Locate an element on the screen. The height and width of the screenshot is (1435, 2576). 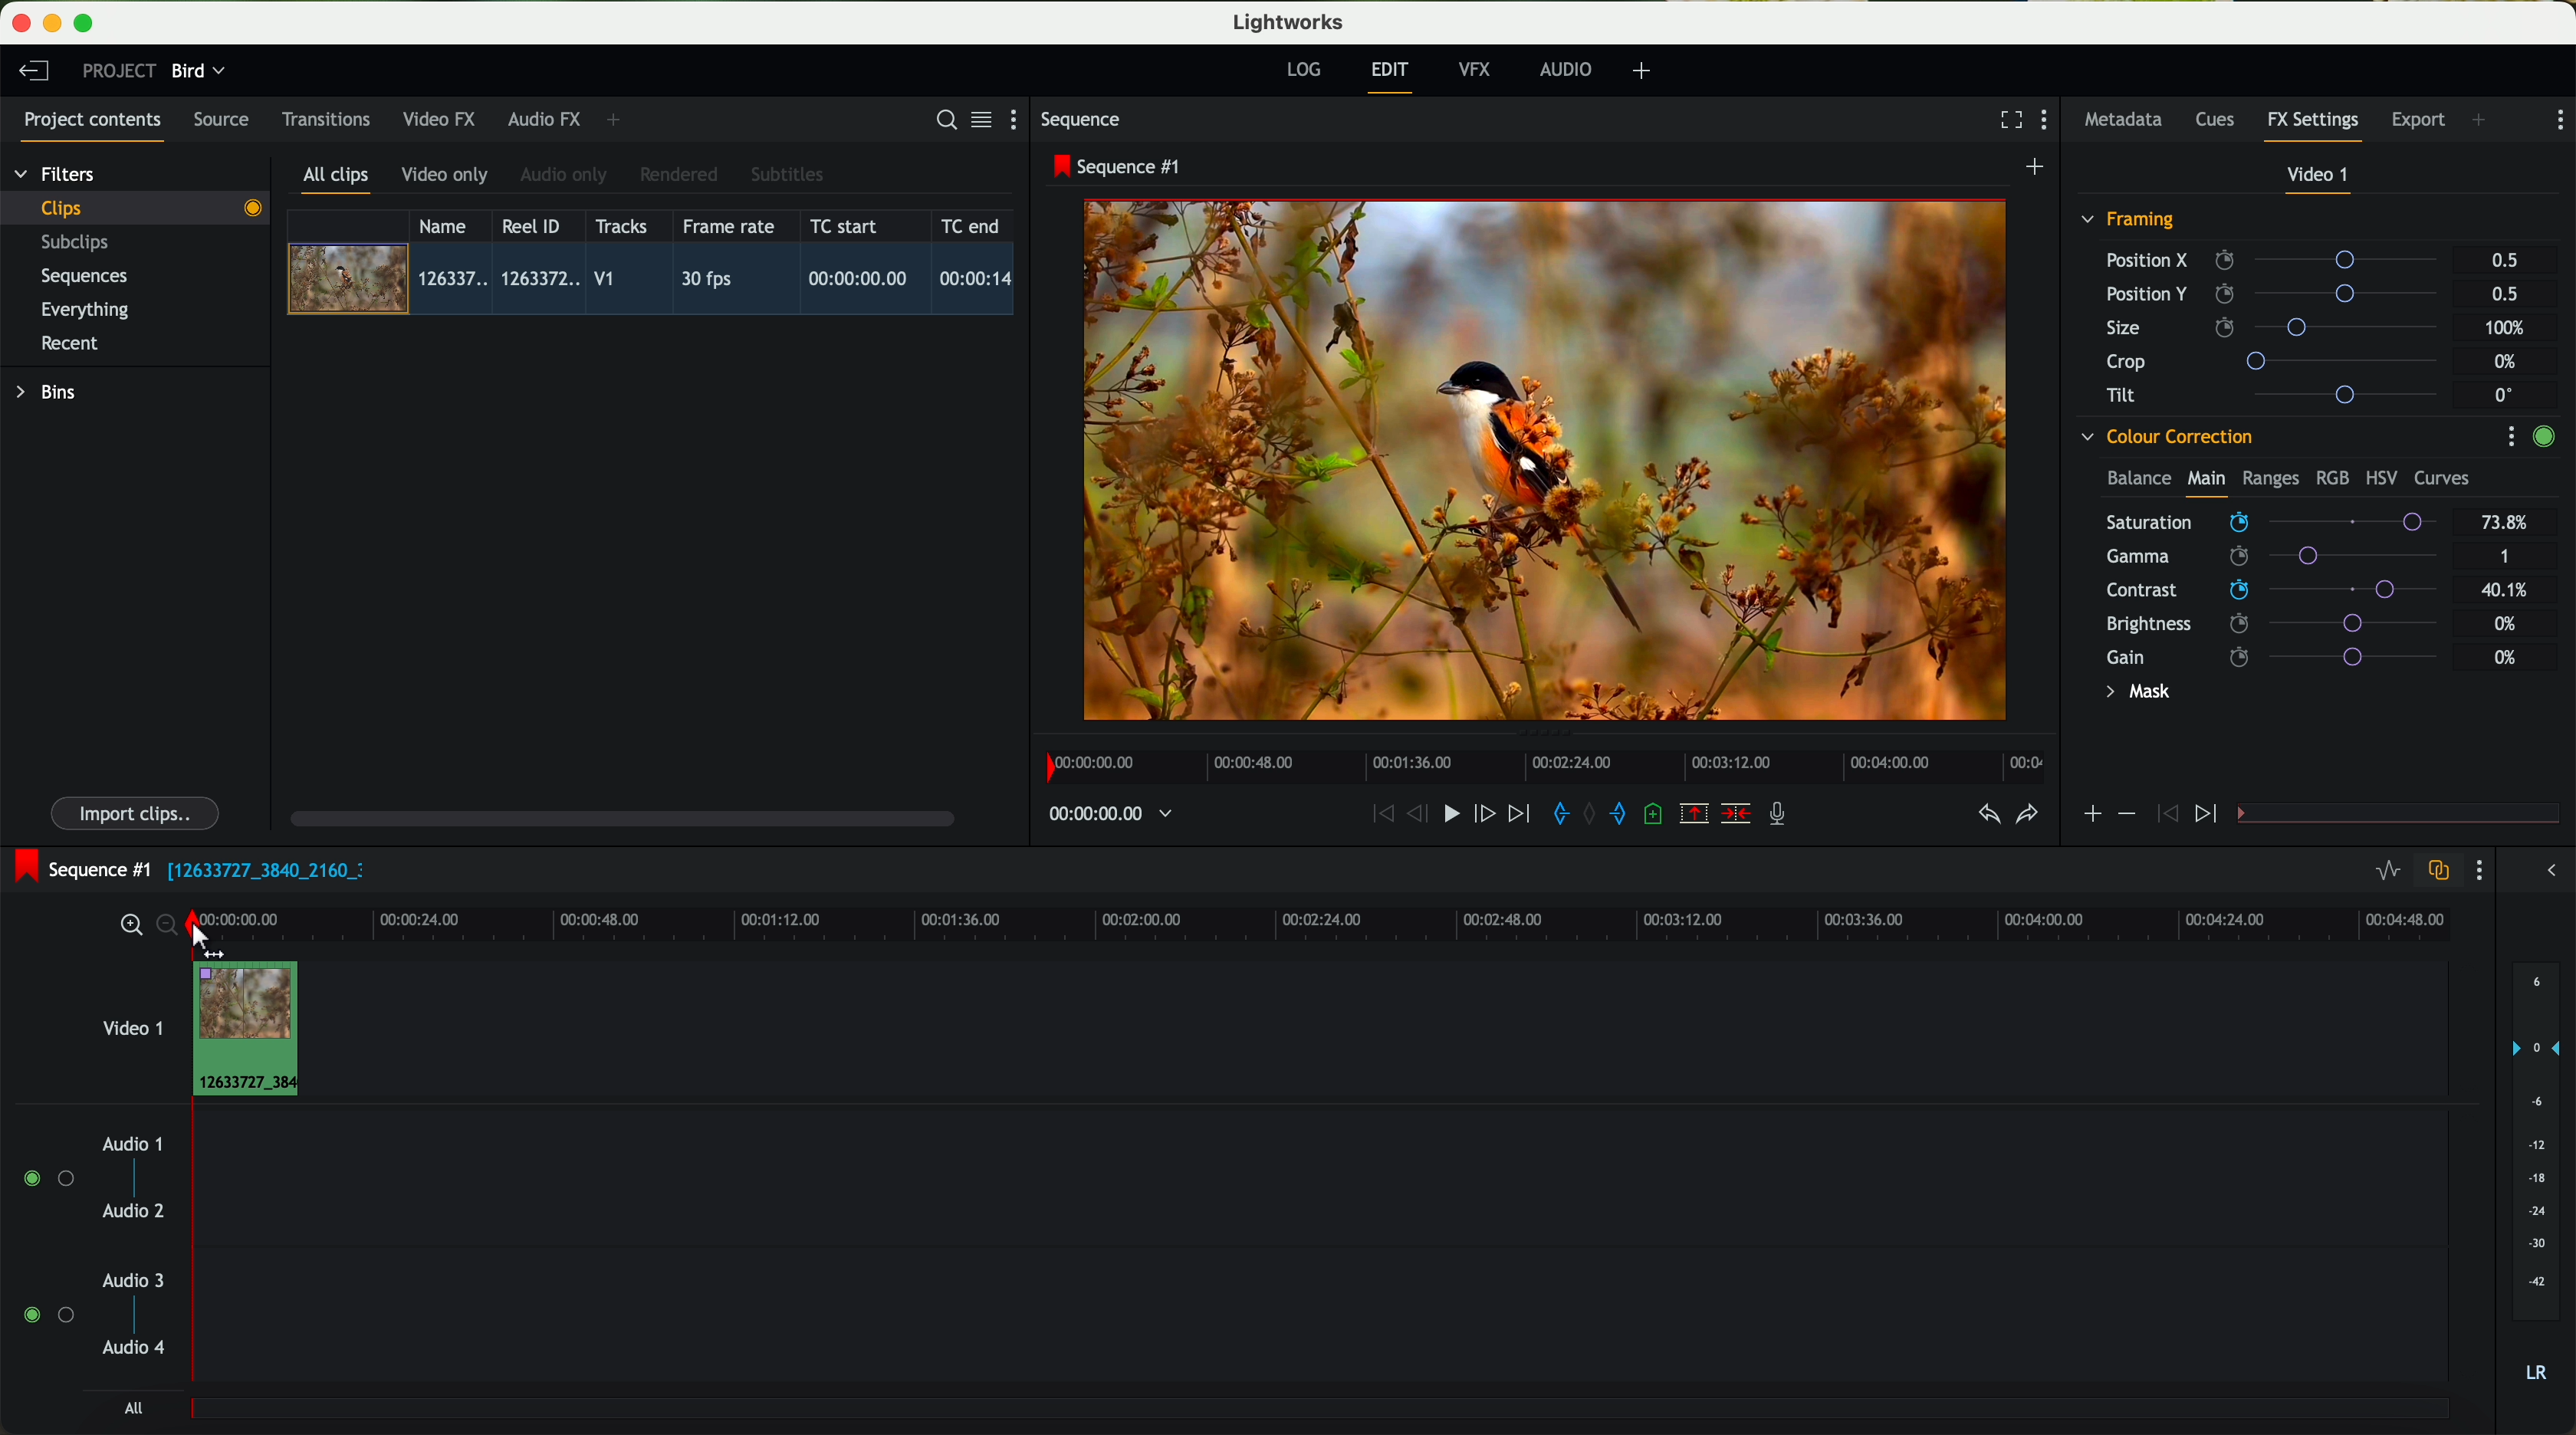
edit is located at coordinates (1393, 75).